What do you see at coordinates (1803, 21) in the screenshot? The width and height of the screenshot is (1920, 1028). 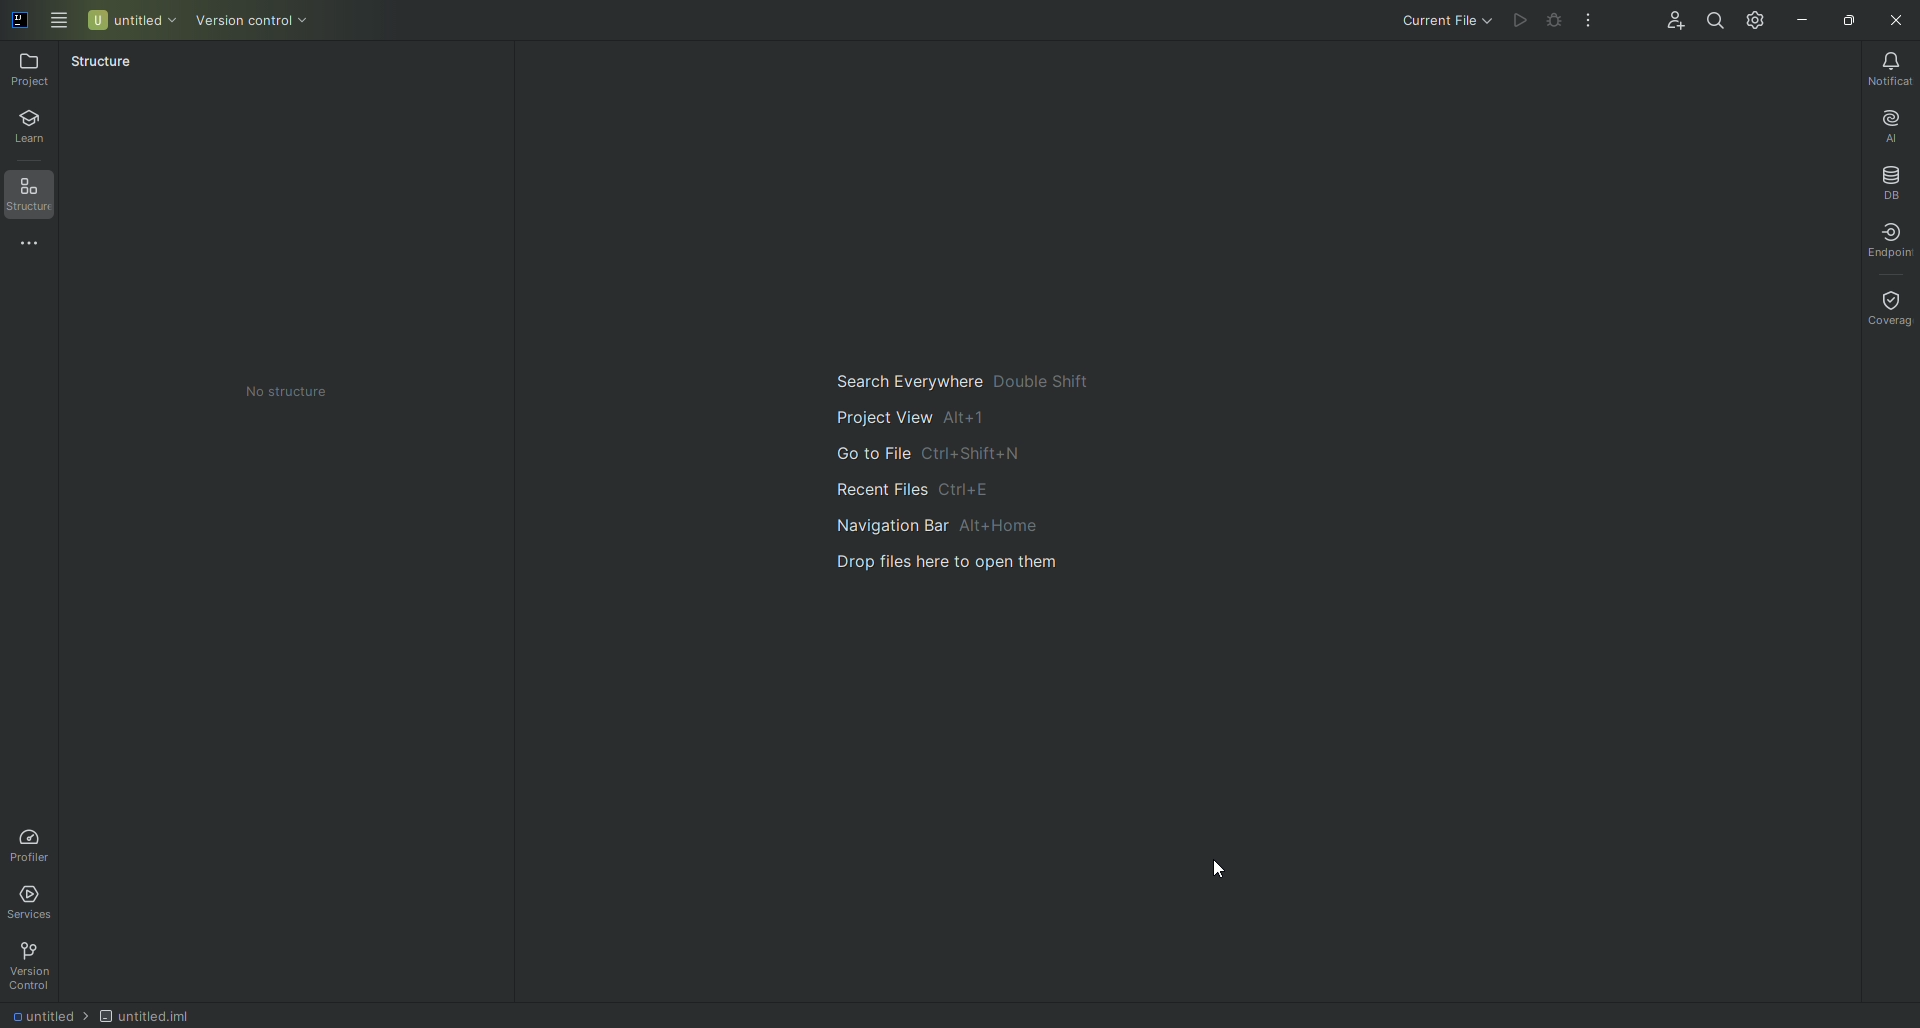 I see `Minimize` at bounding box center [1803, 21].